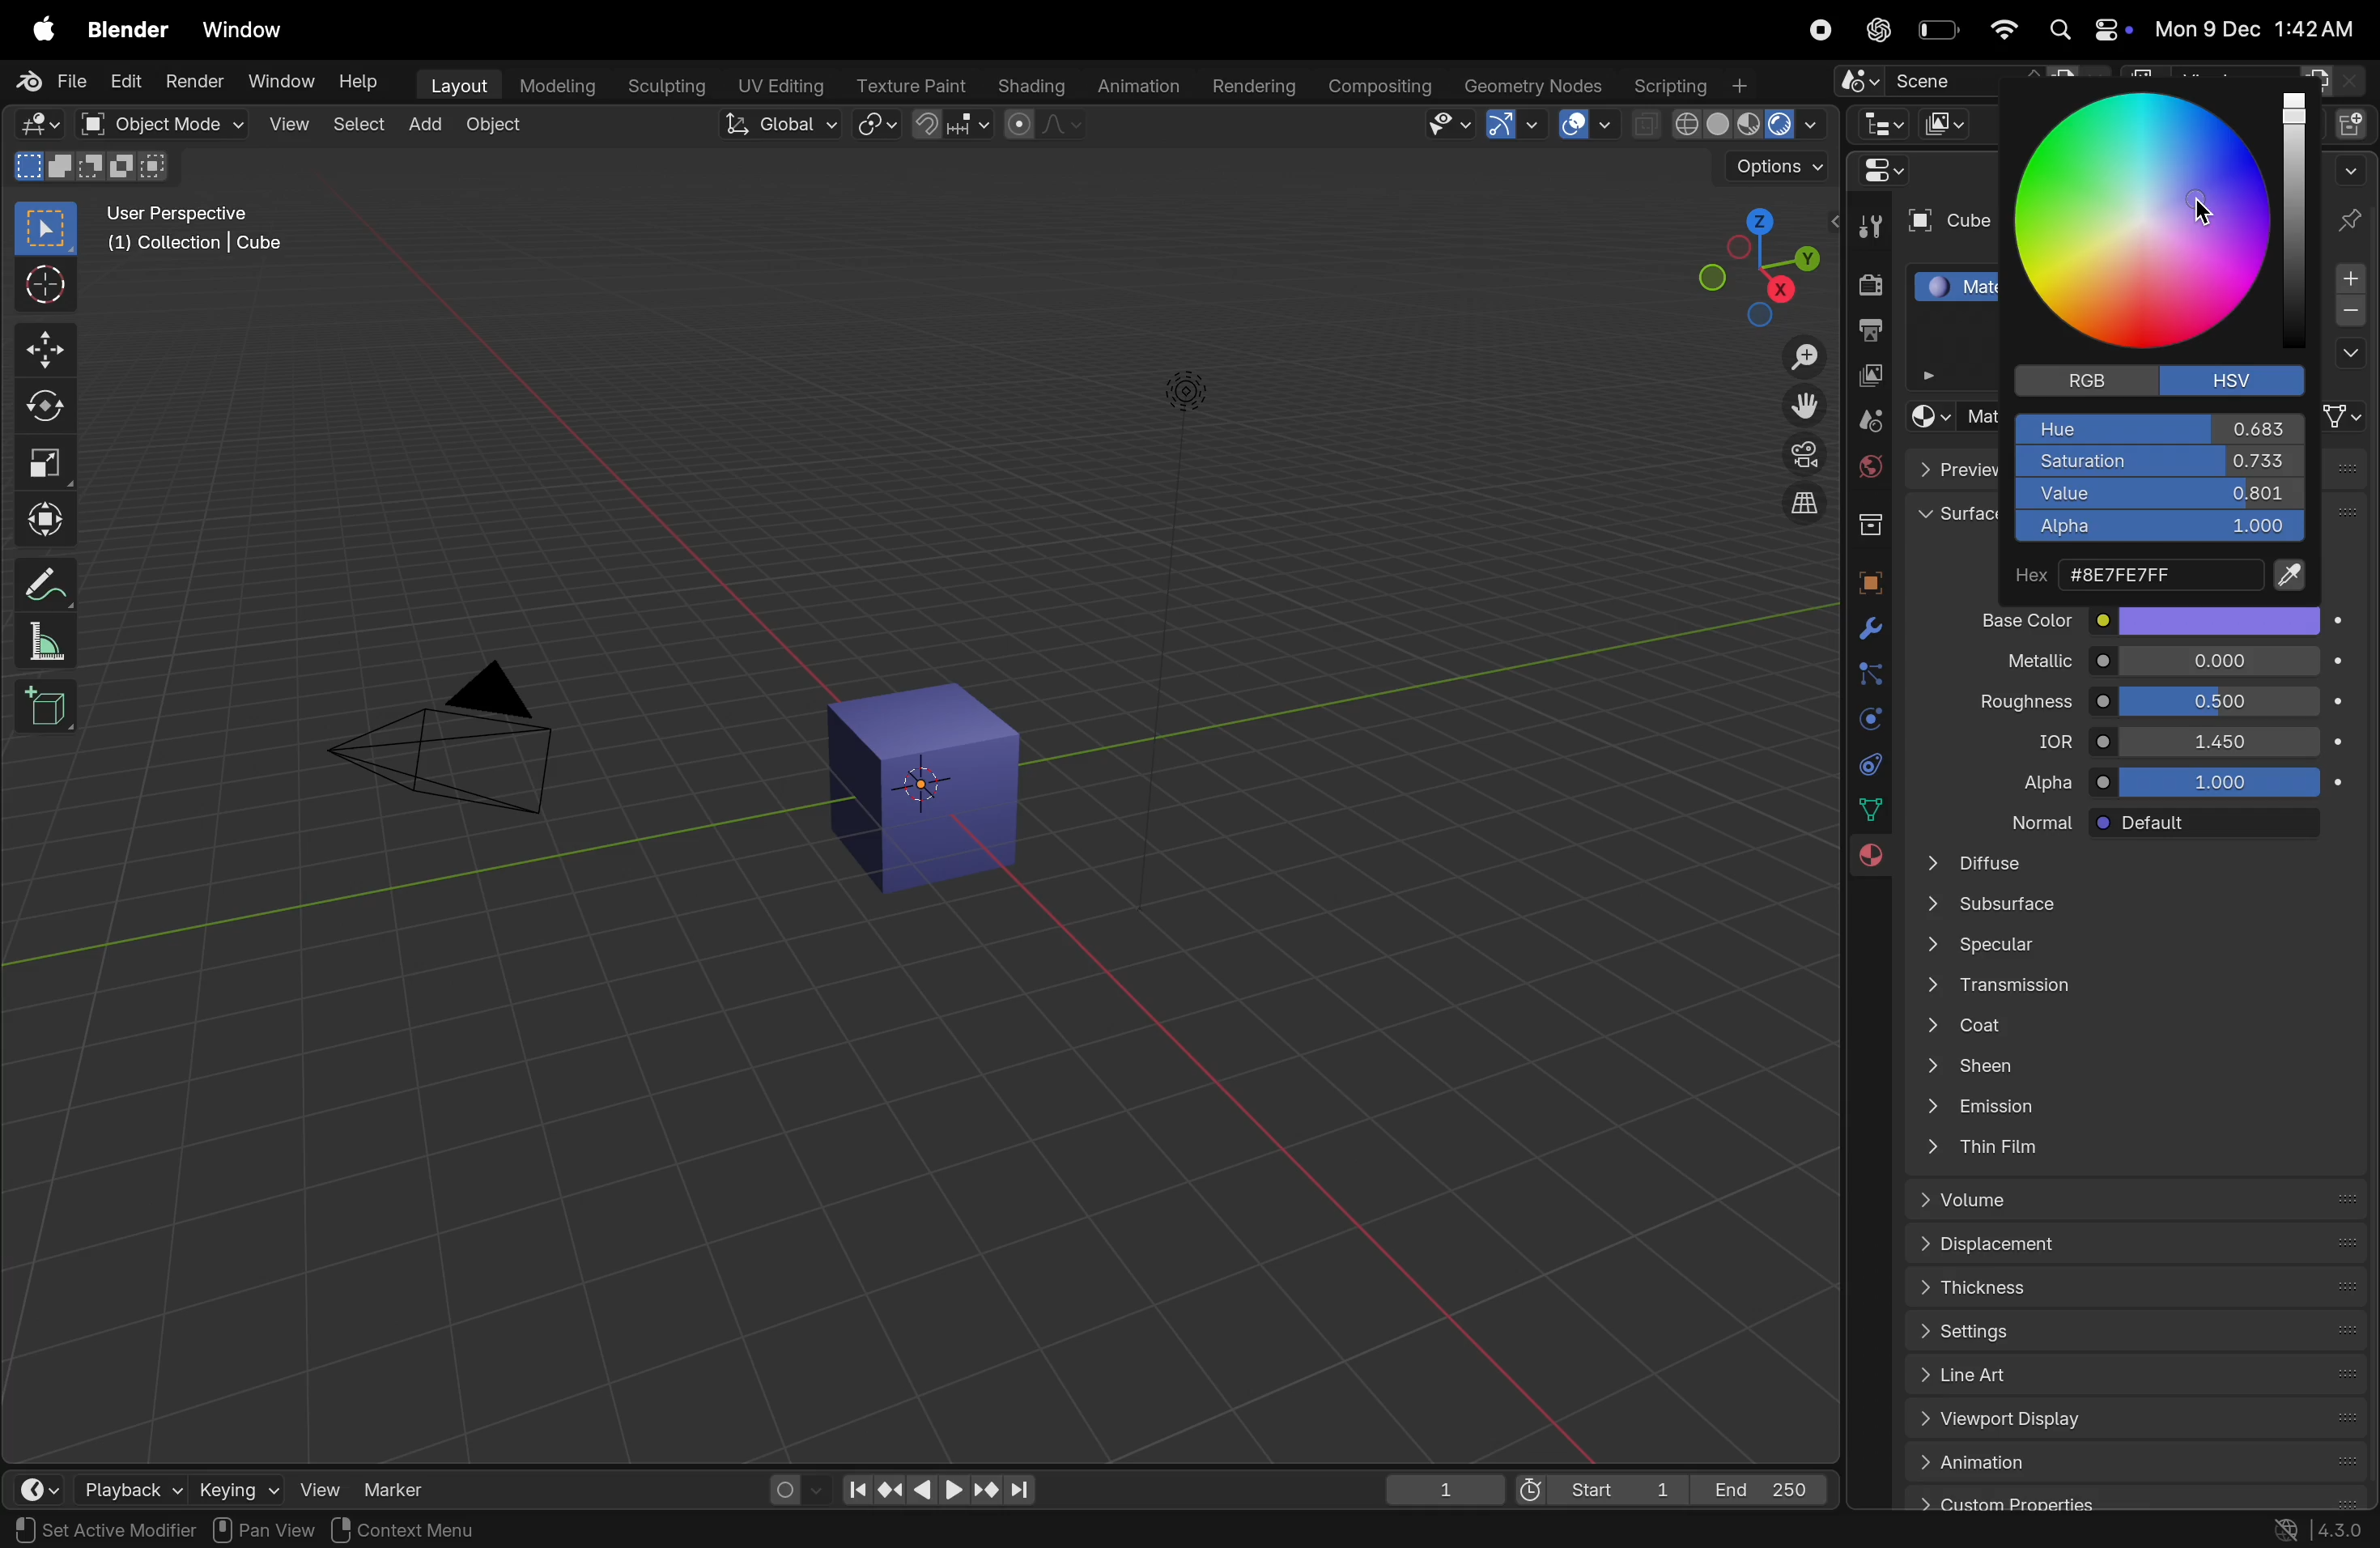 The width and height of the screenshot is (2380, 1548). Describe the element at coordinates (108, 1485) in the screenshot. I see `playback` at that location.